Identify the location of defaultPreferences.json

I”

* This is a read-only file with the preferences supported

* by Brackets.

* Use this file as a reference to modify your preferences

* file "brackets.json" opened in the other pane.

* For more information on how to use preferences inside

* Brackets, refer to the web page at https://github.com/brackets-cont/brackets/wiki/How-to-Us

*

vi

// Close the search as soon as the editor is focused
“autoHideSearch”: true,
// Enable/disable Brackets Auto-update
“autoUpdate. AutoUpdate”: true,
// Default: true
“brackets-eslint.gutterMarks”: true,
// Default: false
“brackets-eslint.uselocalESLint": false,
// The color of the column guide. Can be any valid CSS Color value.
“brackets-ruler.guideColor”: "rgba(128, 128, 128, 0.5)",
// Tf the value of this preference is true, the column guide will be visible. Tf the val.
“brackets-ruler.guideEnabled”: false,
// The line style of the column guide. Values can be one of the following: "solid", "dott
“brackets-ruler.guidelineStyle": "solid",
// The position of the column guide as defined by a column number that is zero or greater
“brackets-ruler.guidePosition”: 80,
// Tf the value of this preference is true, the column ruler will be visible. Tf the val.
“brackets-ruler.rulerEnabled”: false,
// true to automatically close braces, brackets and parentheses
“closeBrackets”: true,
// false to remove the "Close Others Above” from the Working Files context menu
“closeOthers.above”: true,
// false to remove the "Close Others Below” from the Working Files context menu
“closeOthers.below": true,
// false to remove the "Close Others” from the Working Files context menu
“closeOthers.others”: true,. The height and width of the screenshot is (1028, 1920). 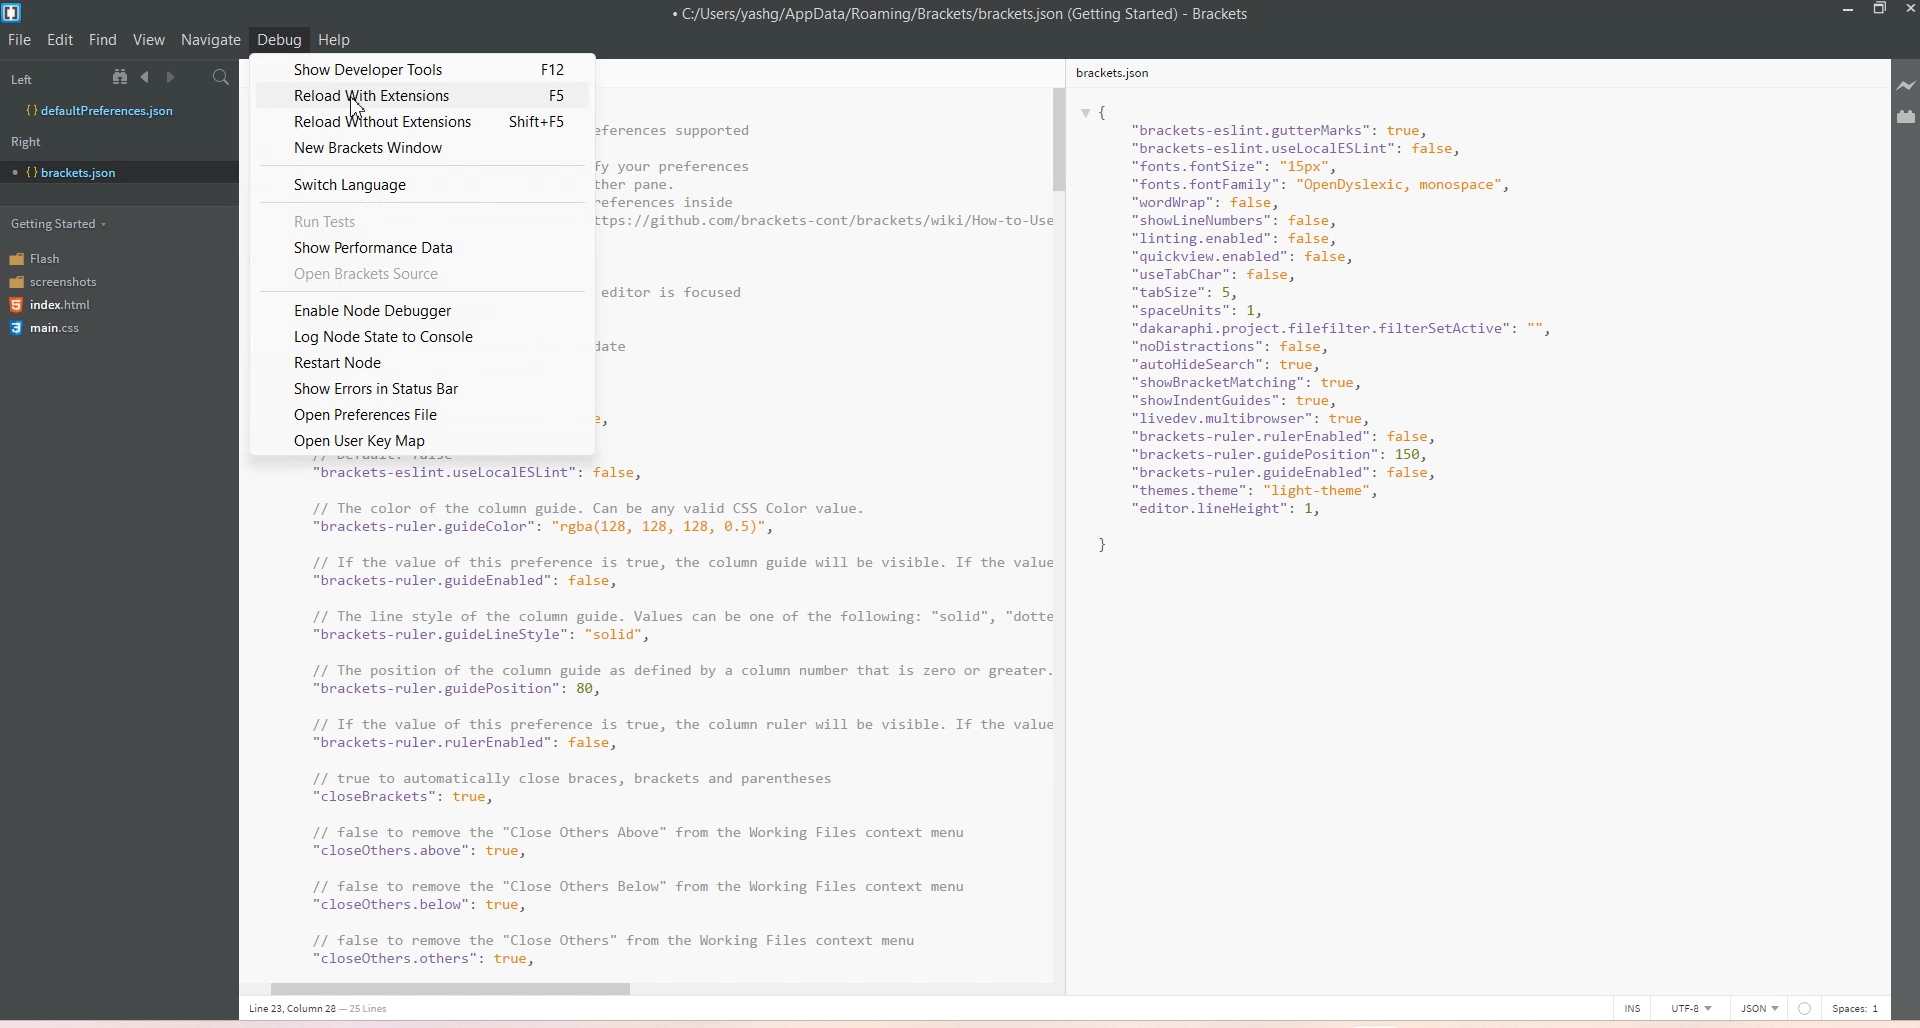
(641, 722).